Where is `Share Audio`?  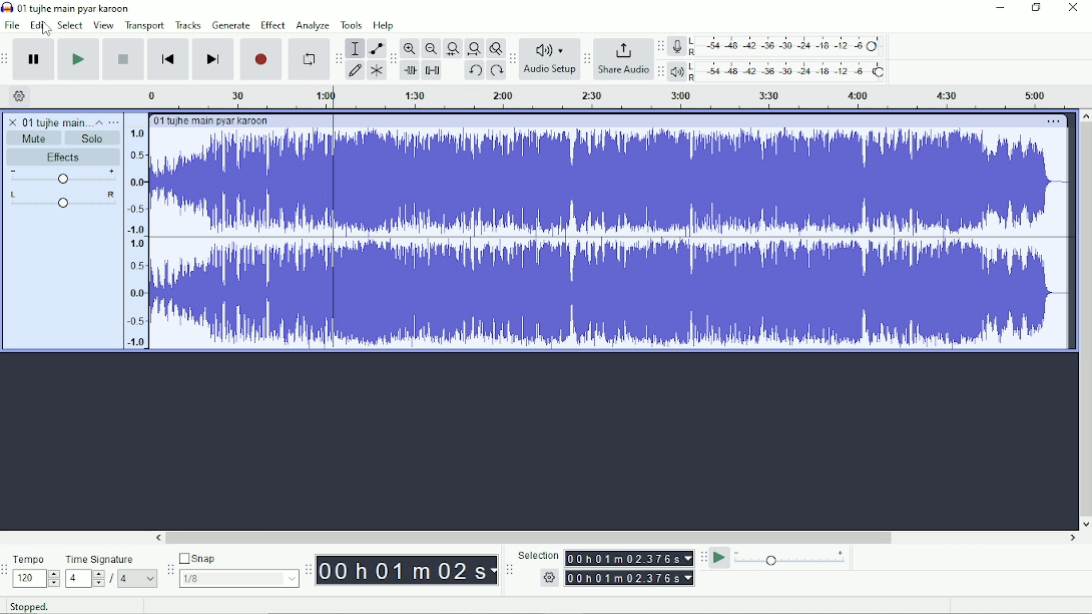
Share Audio is located at coordinates (623, 61).